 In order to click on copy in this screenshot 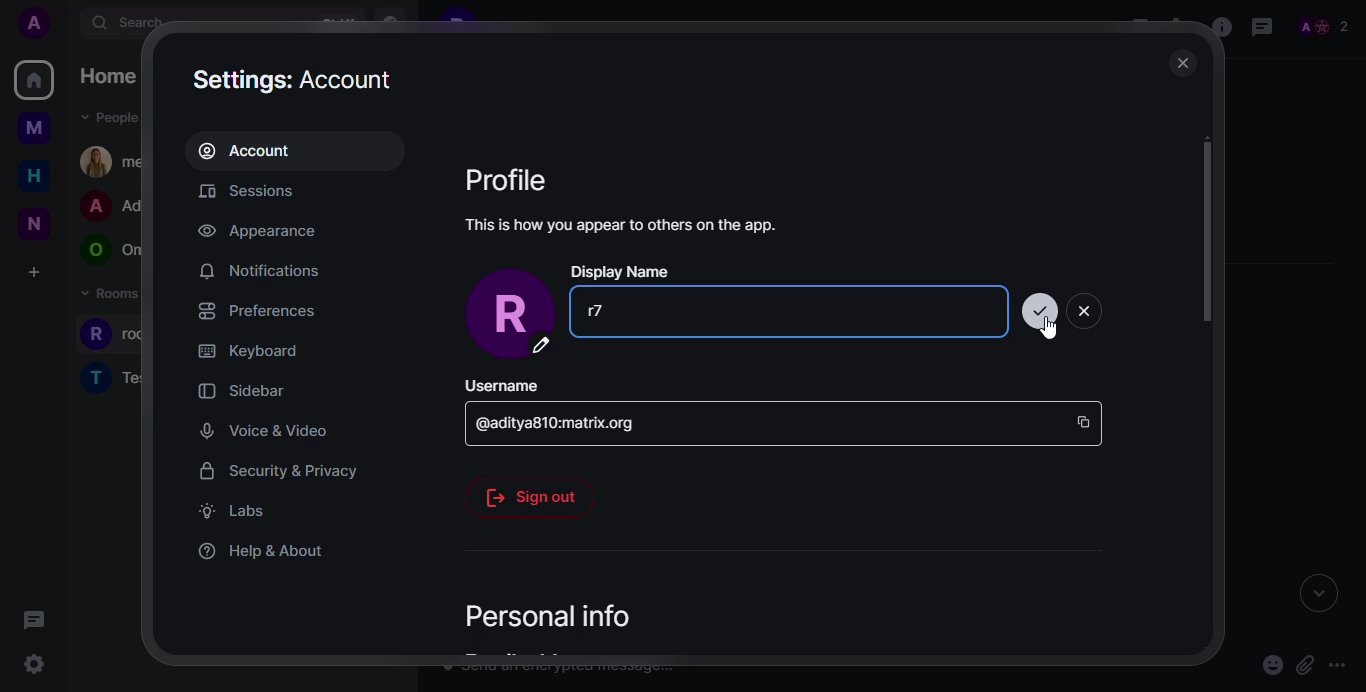, I will do `click(1084, 423)`.